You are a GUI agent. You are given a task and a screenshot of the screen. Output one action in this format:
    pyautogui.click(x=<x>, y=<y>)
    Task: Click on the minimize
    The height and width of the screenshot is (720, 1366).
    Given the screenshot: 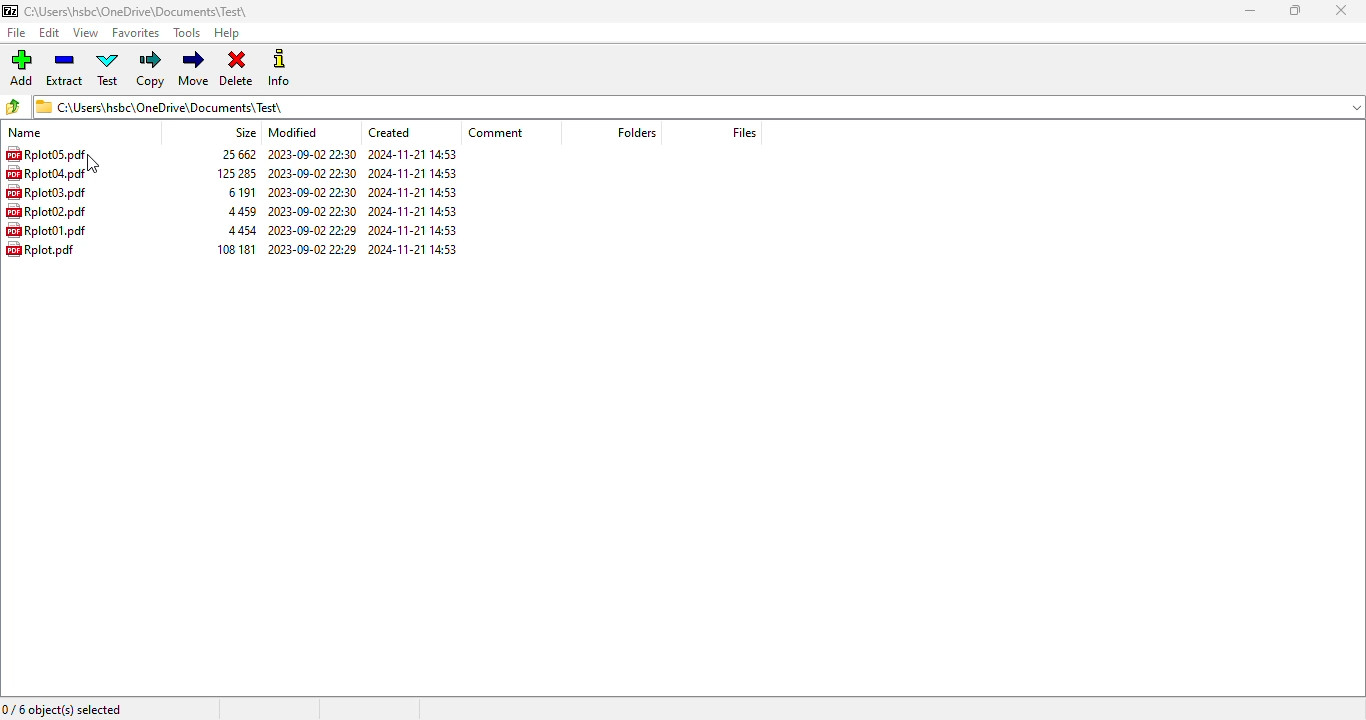 What is the action you would take?
    pyautogui.click(x=1249, y=11)
    